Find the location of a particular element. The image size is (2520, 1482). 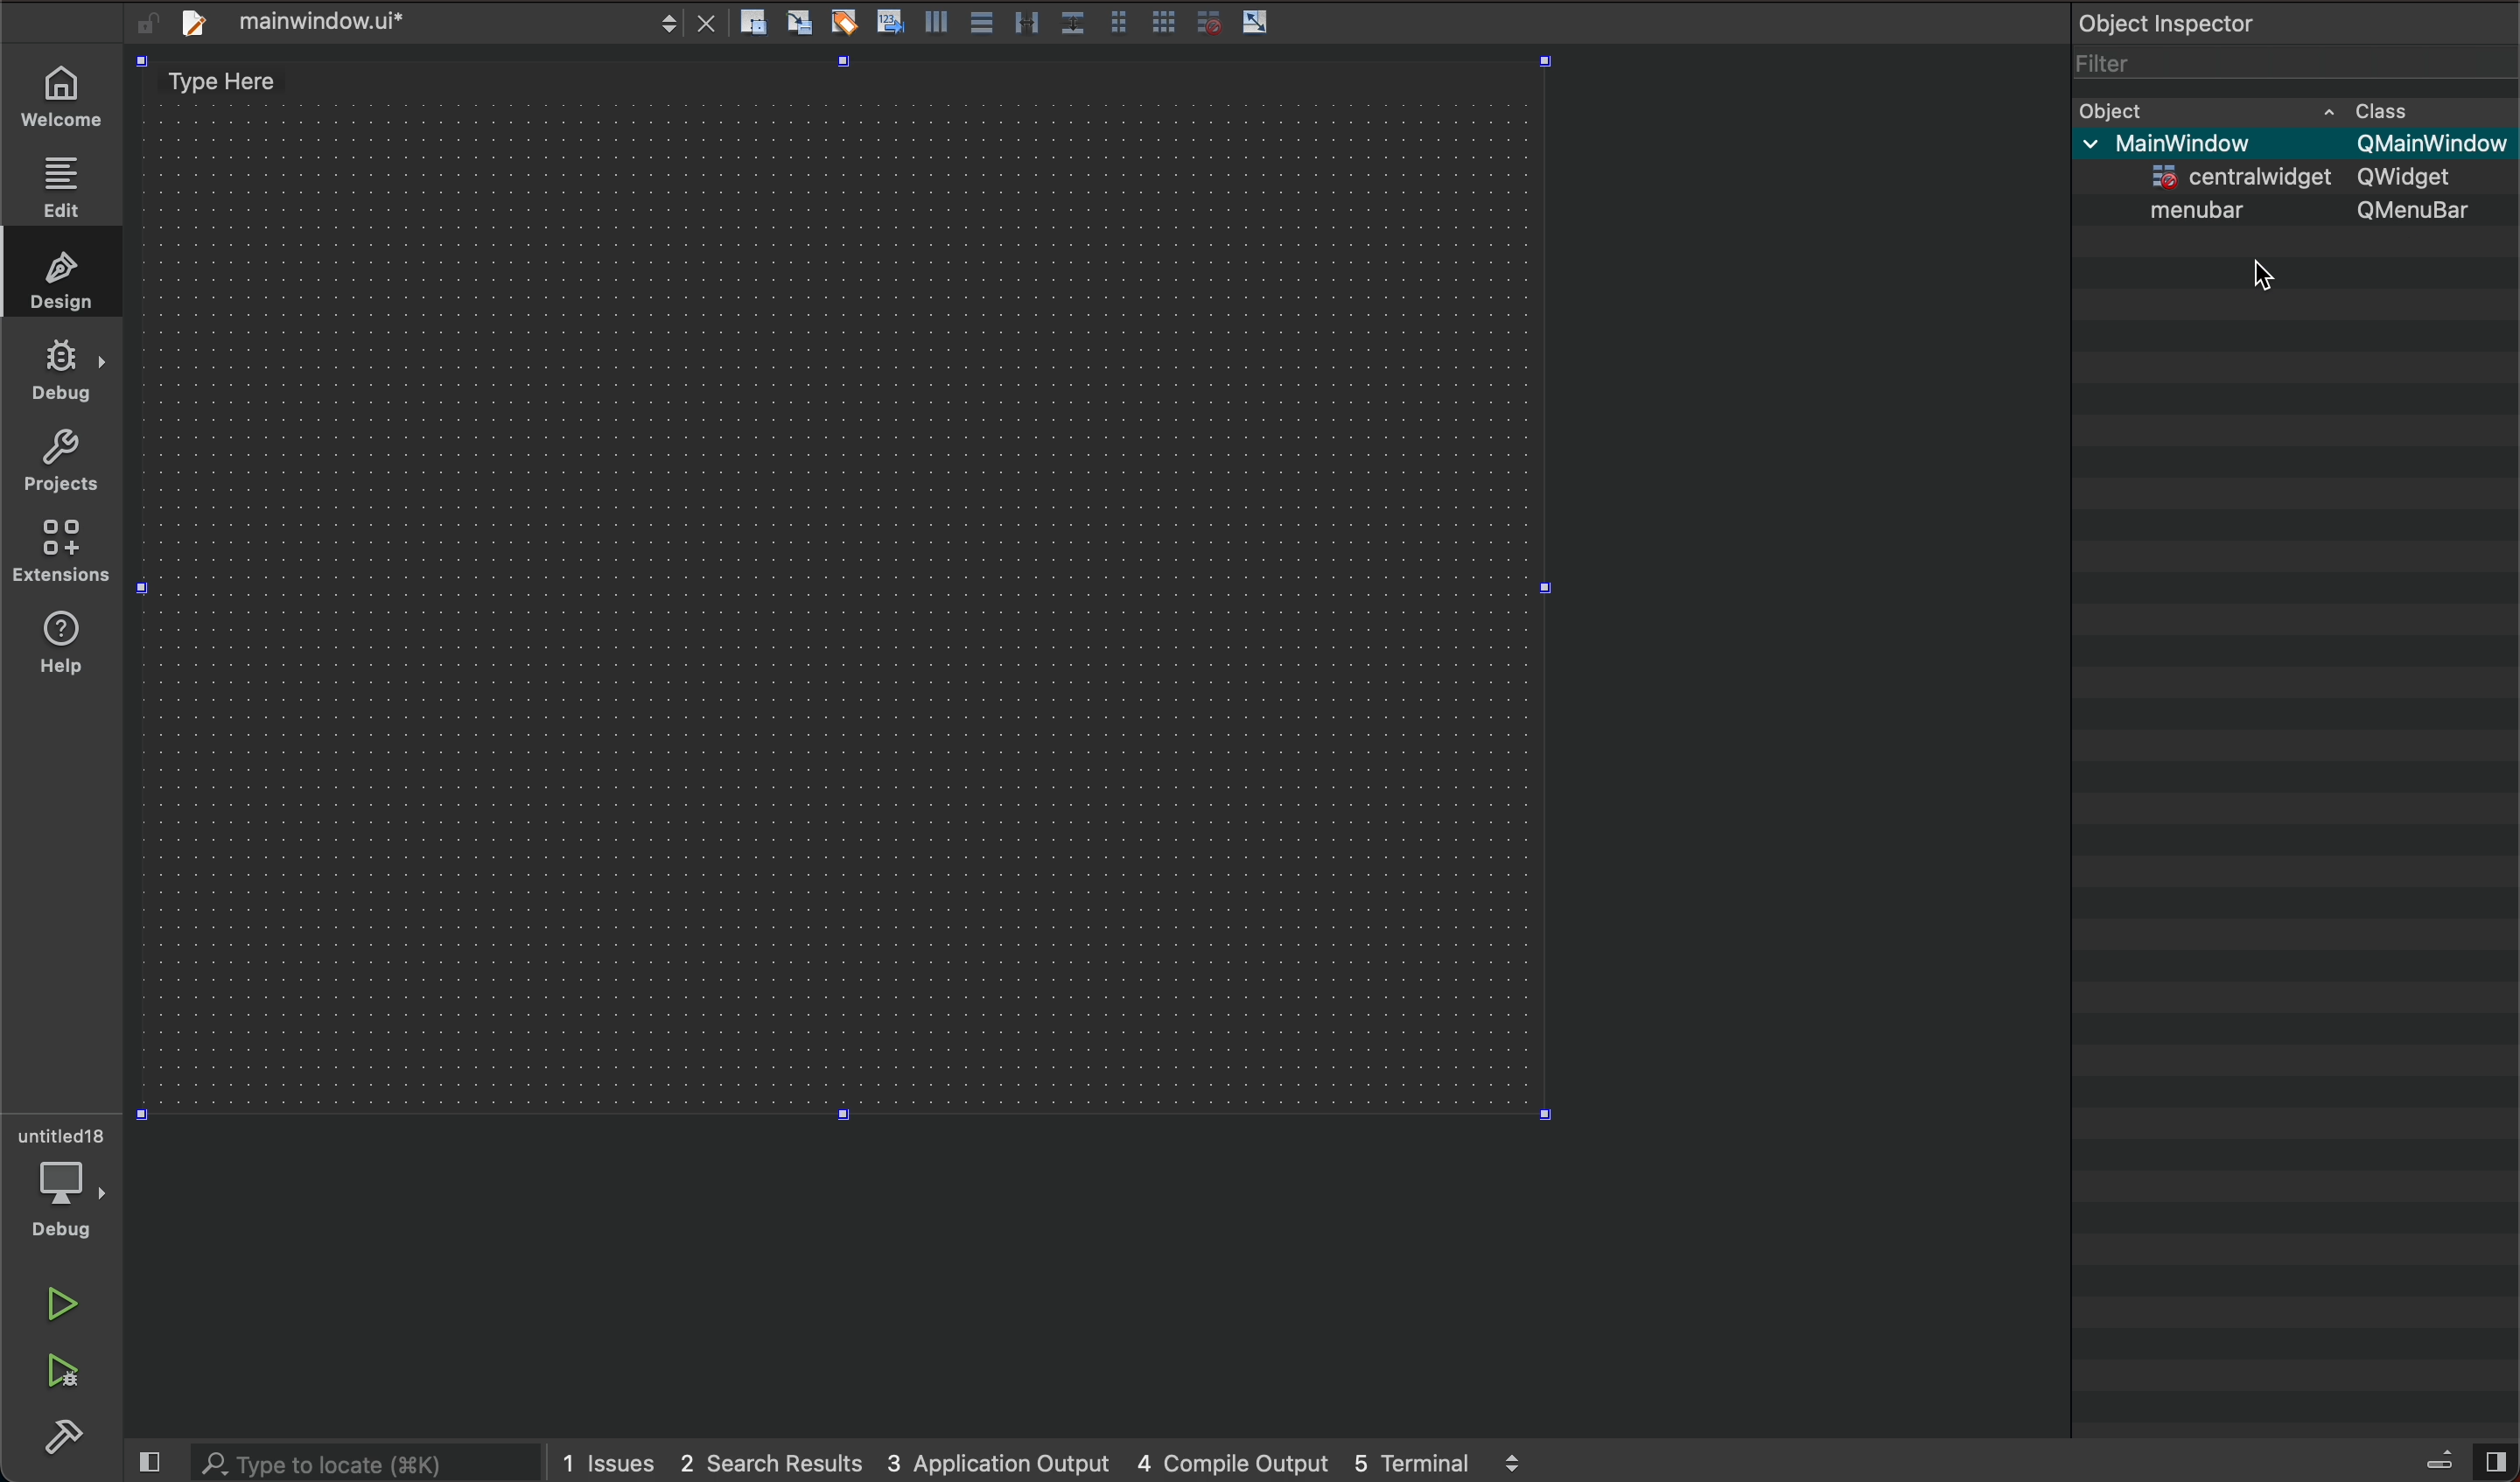

4 couple output is located at coordinates (1236, 1459).